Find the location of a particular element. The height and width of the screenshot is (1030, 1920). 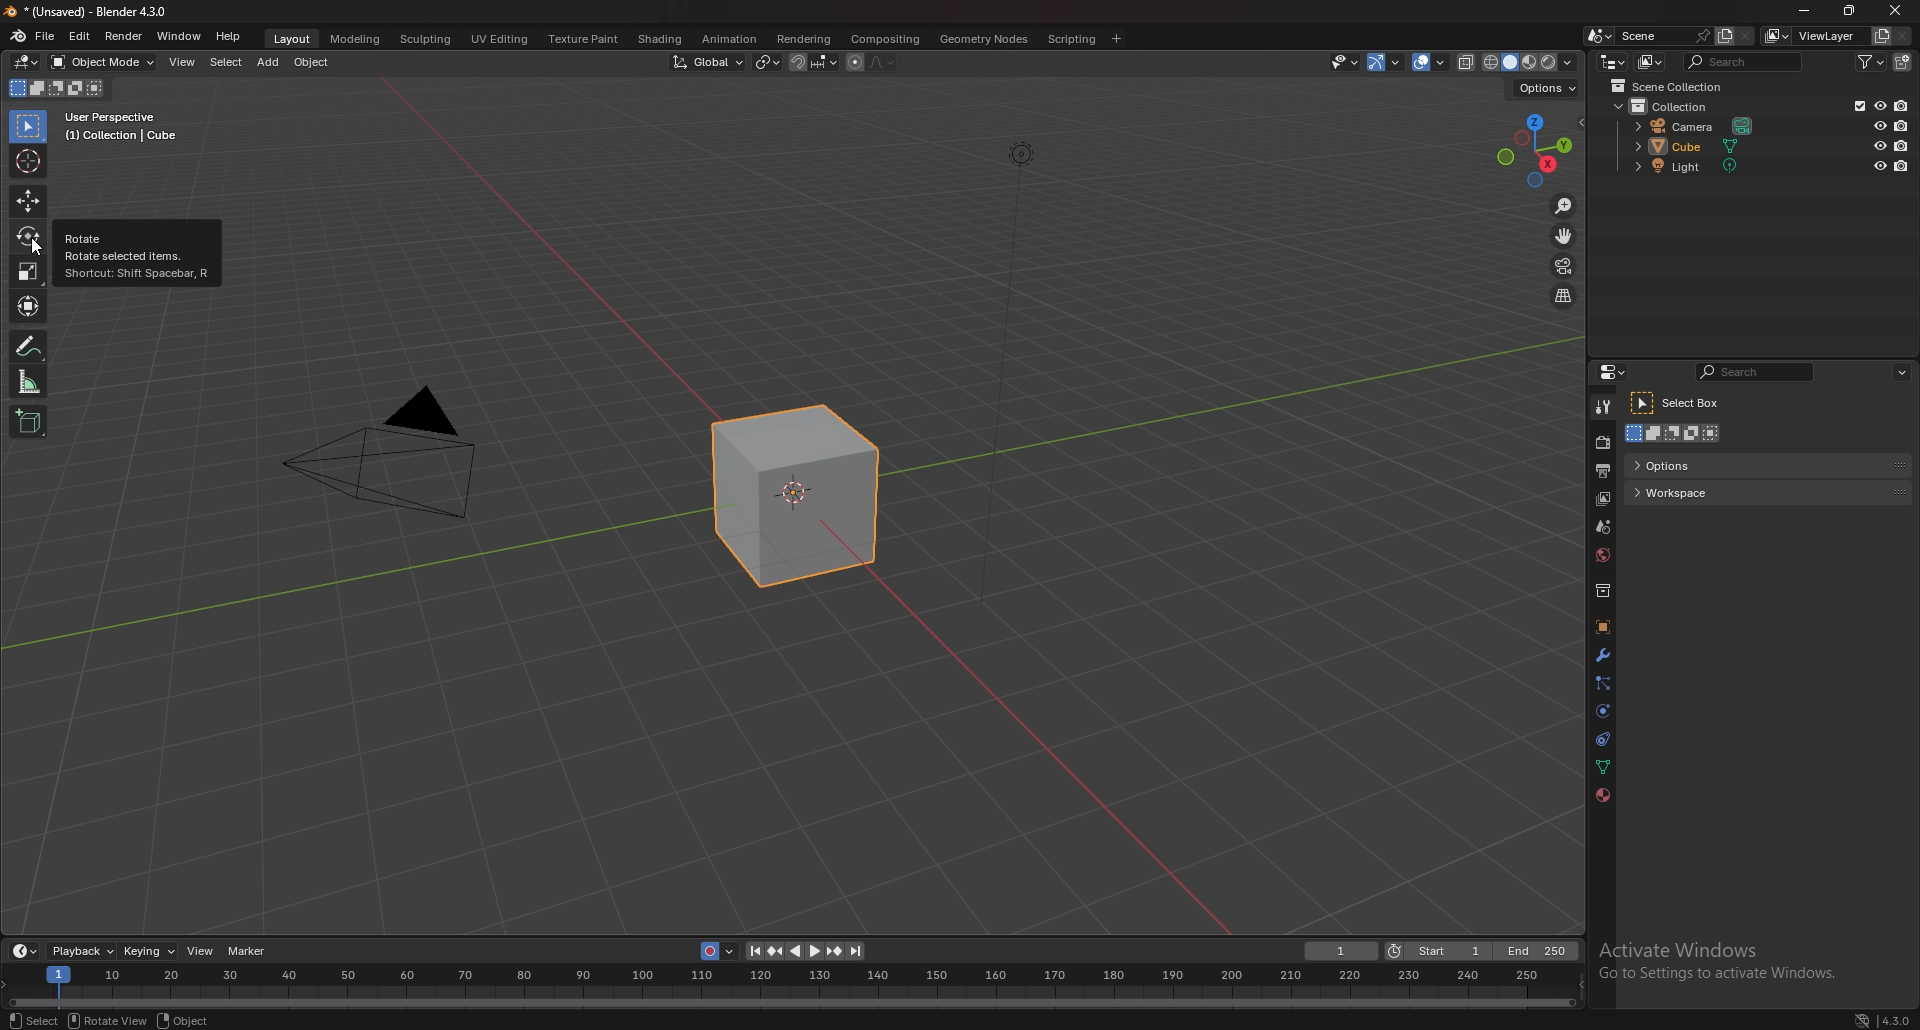

add view layer is located at coordinates (1882, 35).